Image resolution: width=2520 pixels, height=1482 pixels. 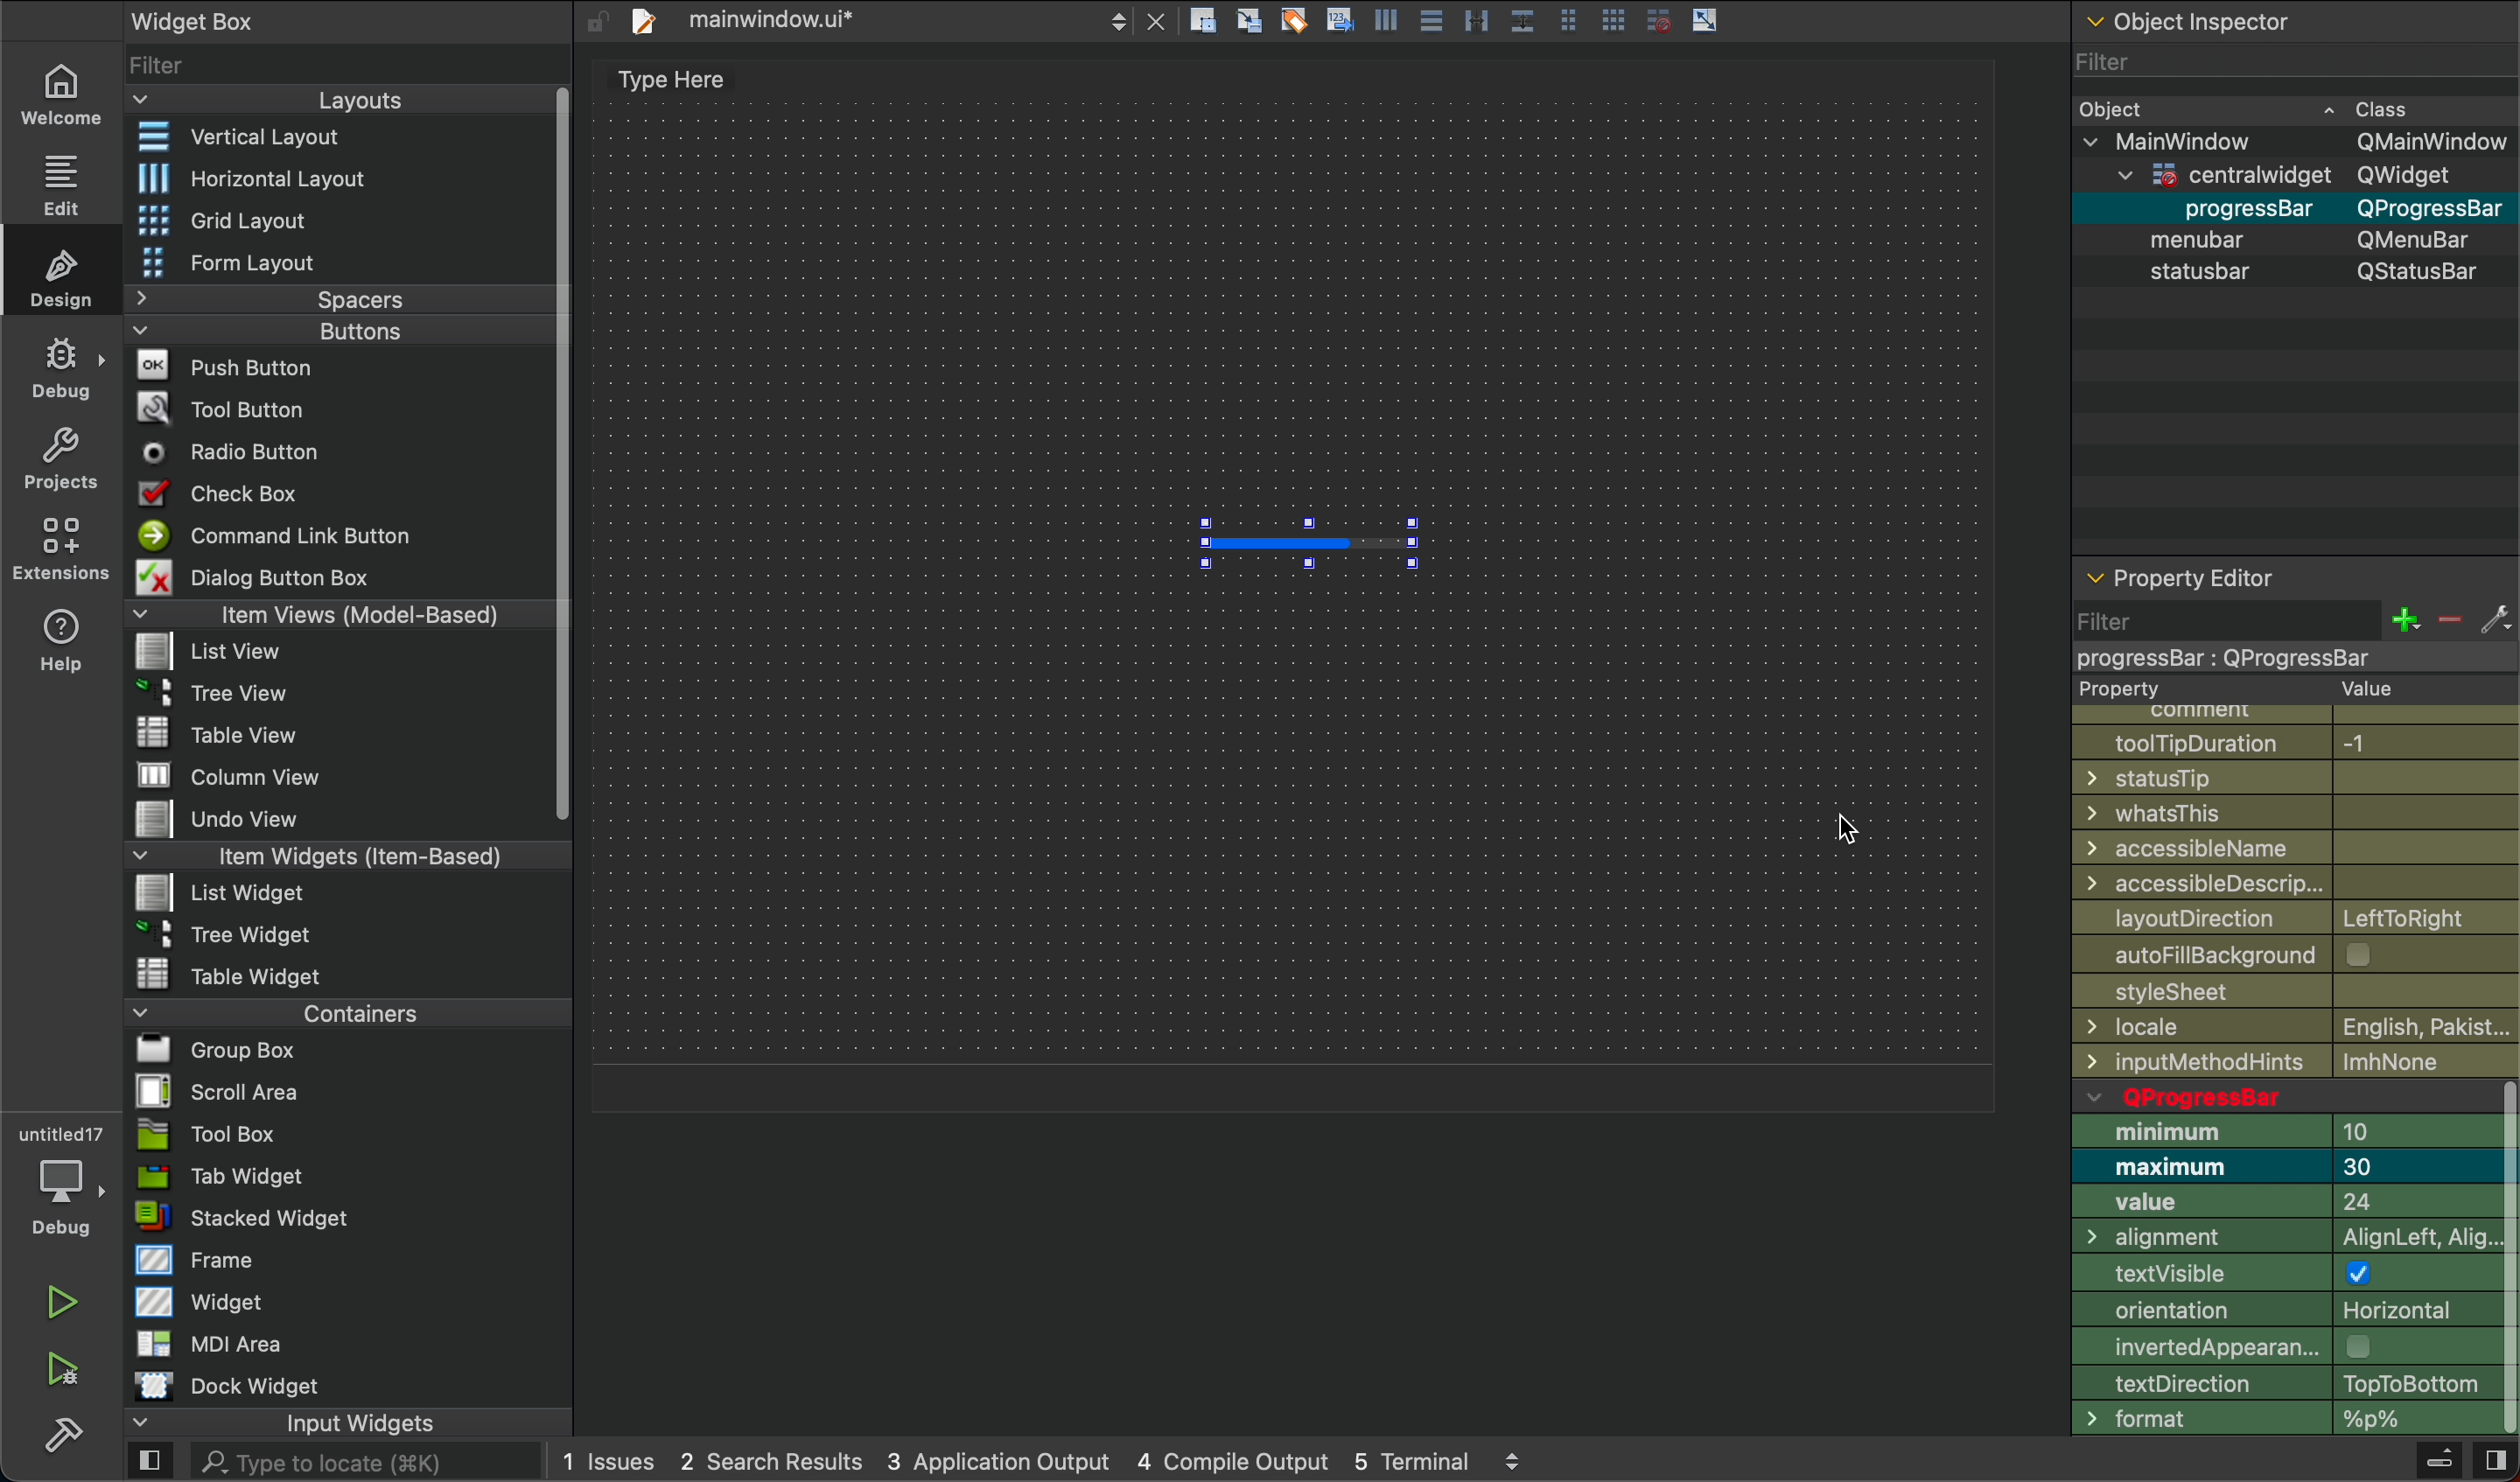 I want to click on run, so click(x=63, y=1302).